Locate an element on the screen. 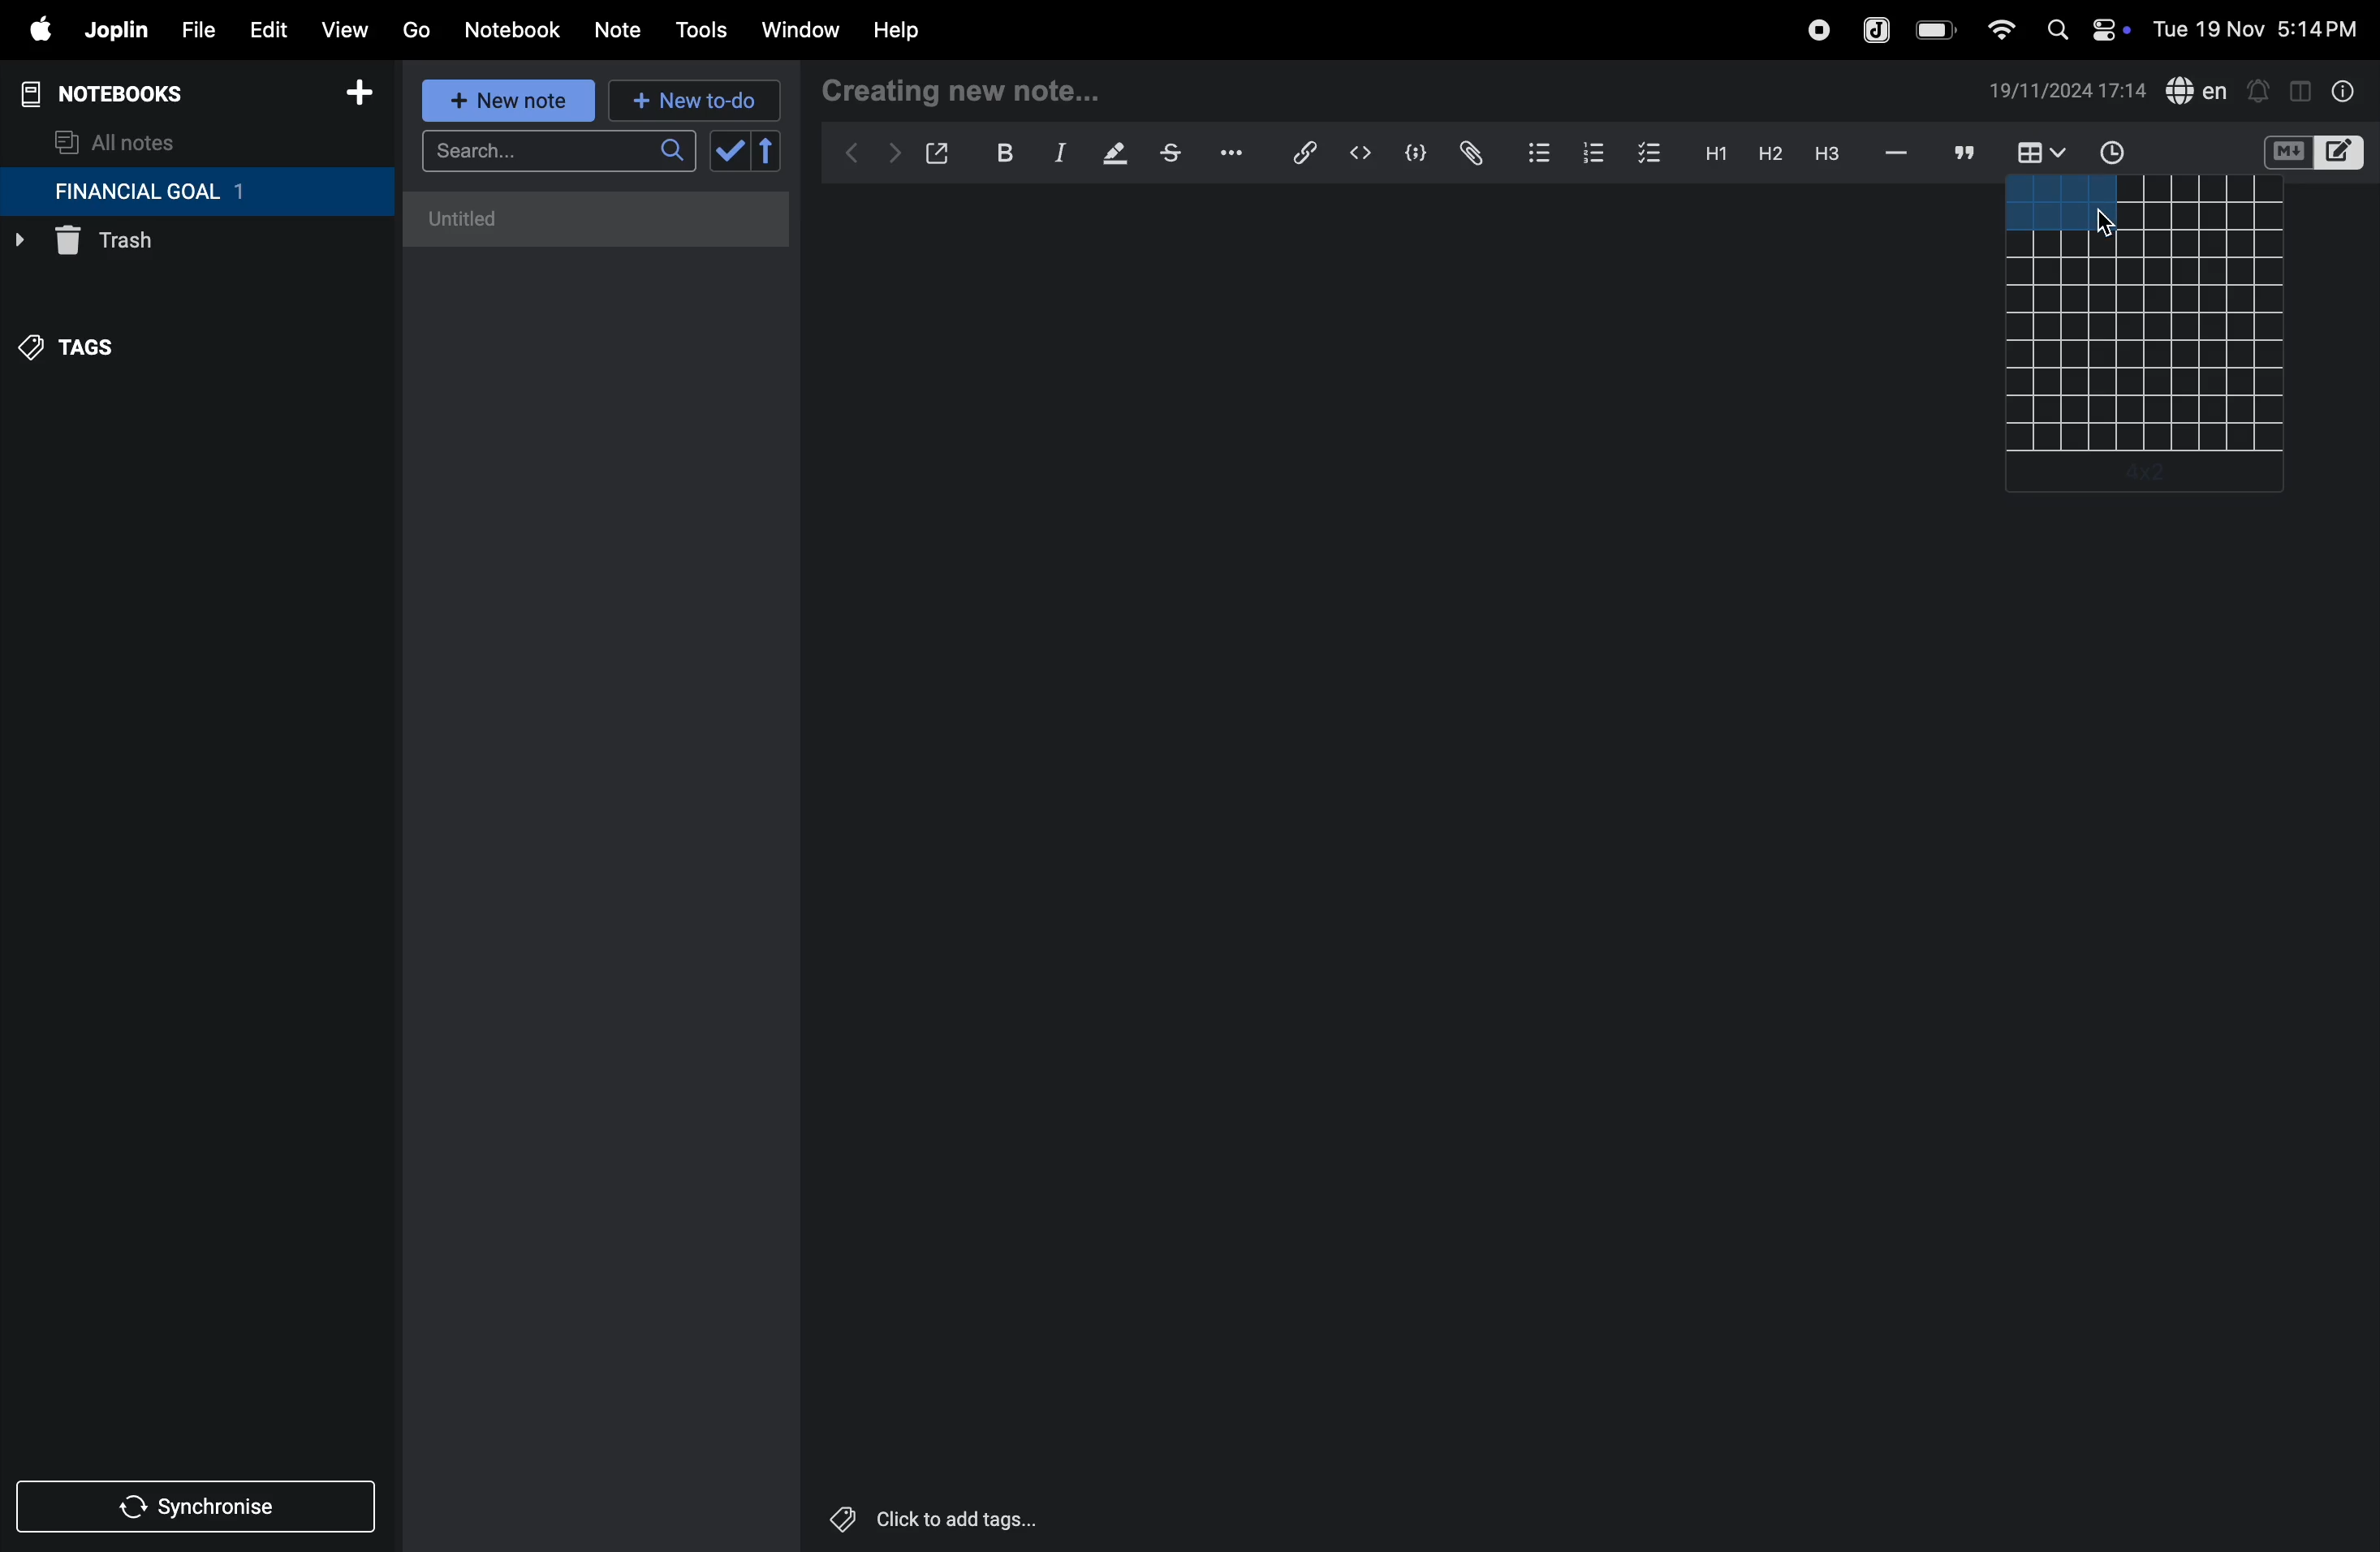  backward is located at coordinates (845, 155).